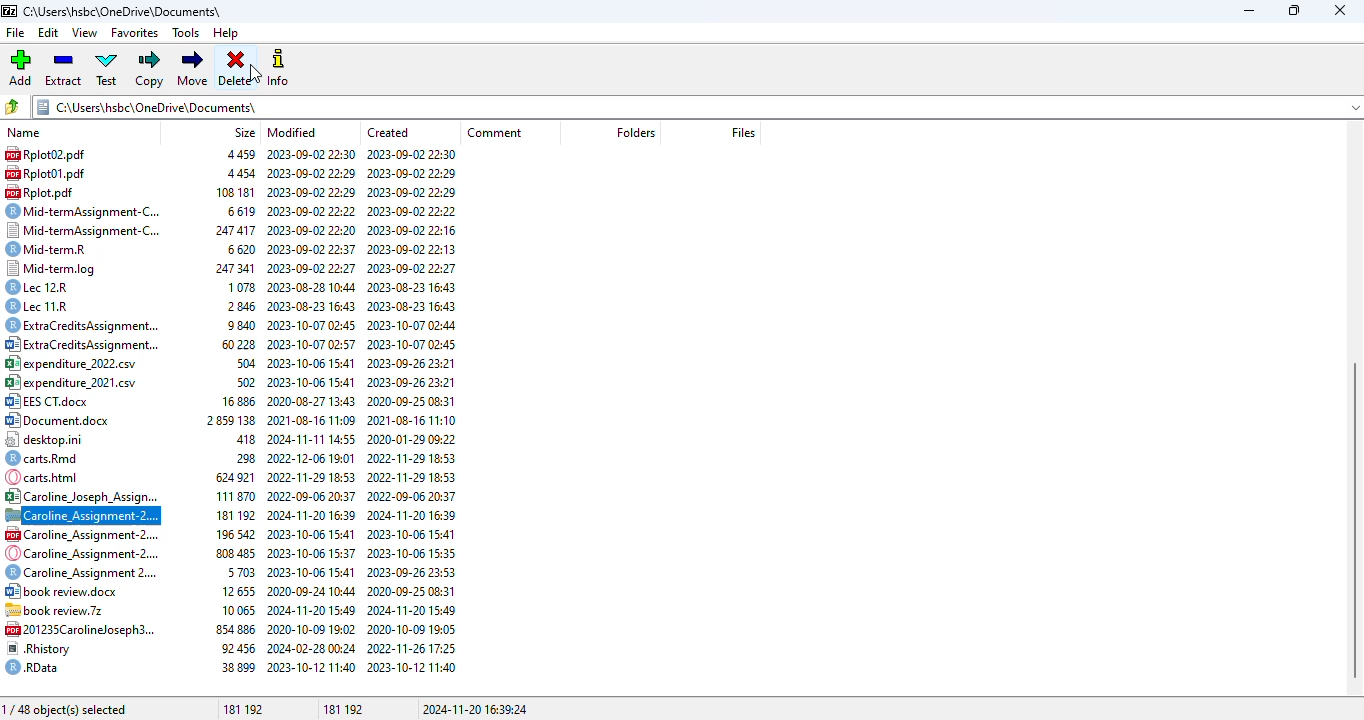 This screenshot has width=1364, height=720. I want to click on 2023-09-02 22:29, so click(416, 171).